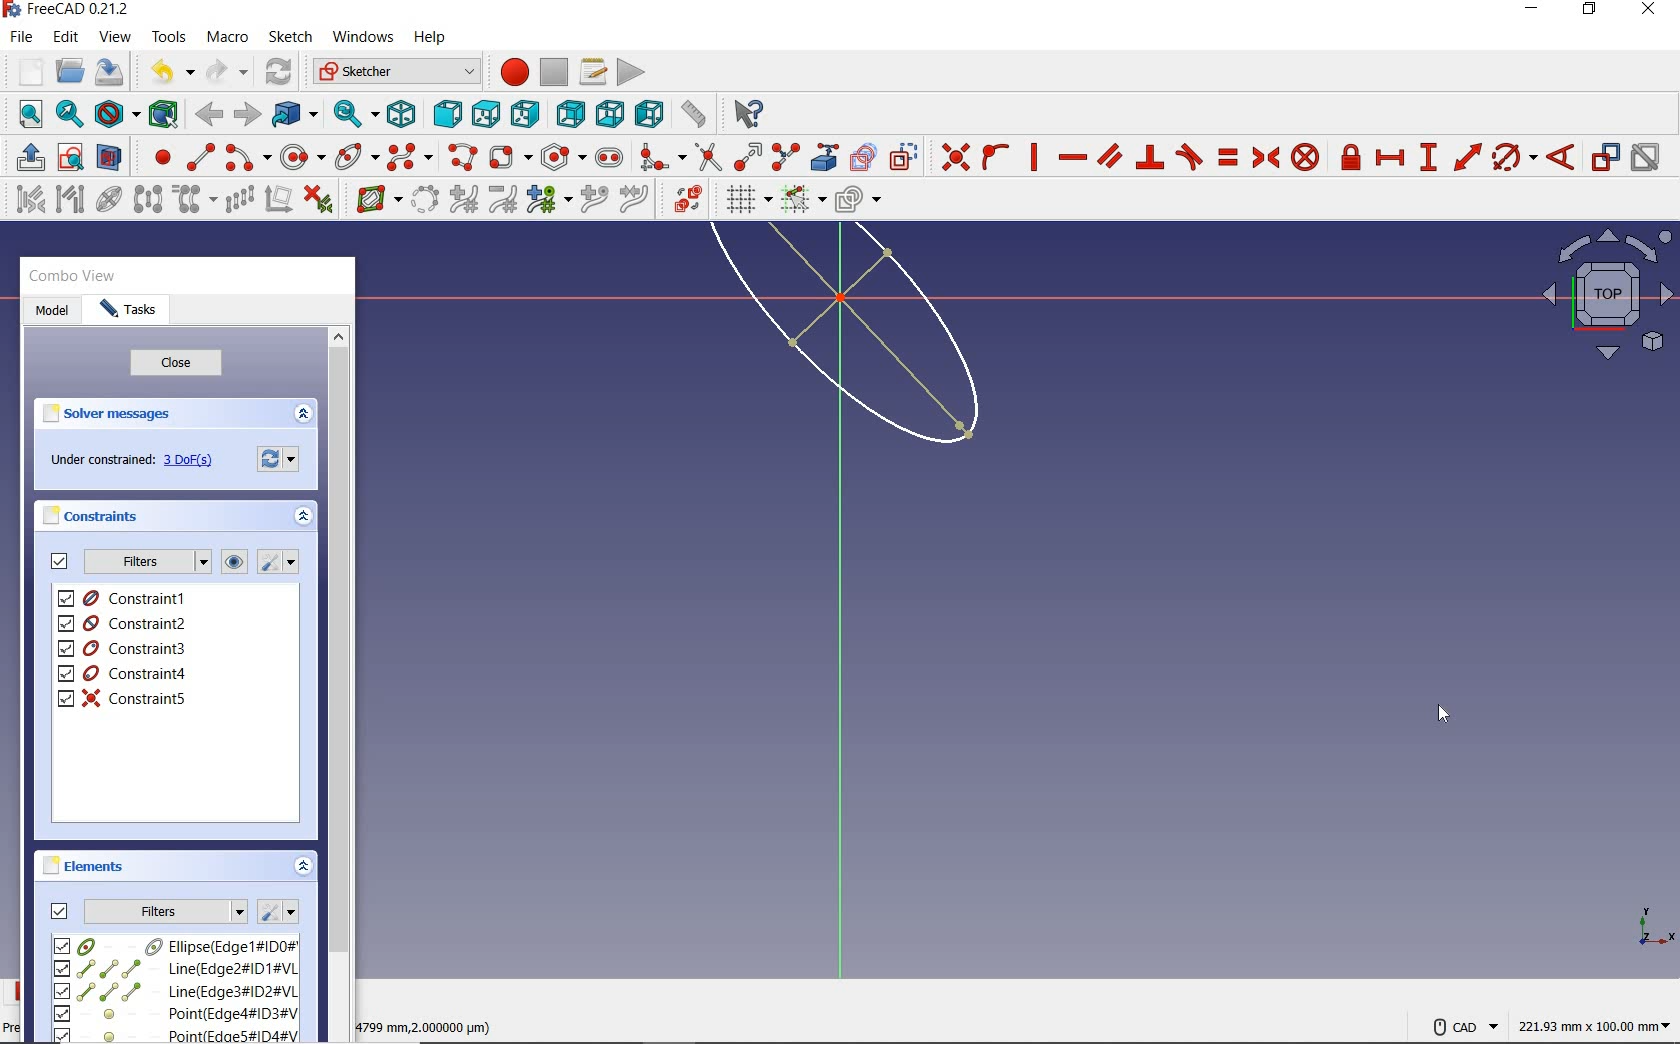  I want to click on view sketch, so click(72, 155).